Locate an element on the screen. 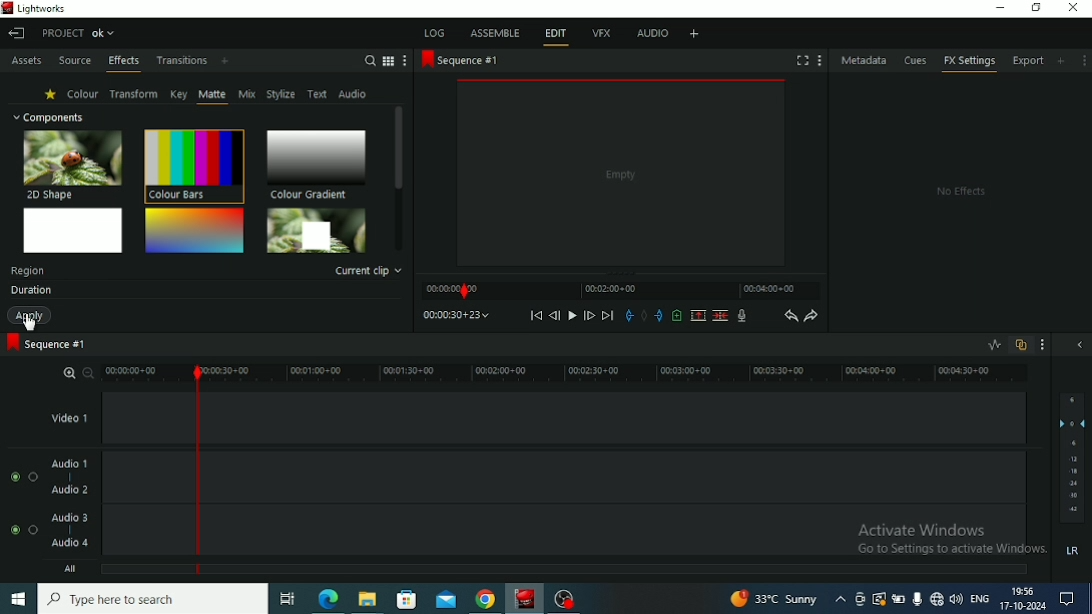 Image resolution: width=1092 pixels, height=614 pixels. Clear all Marks is located at coordinates (644, 315).